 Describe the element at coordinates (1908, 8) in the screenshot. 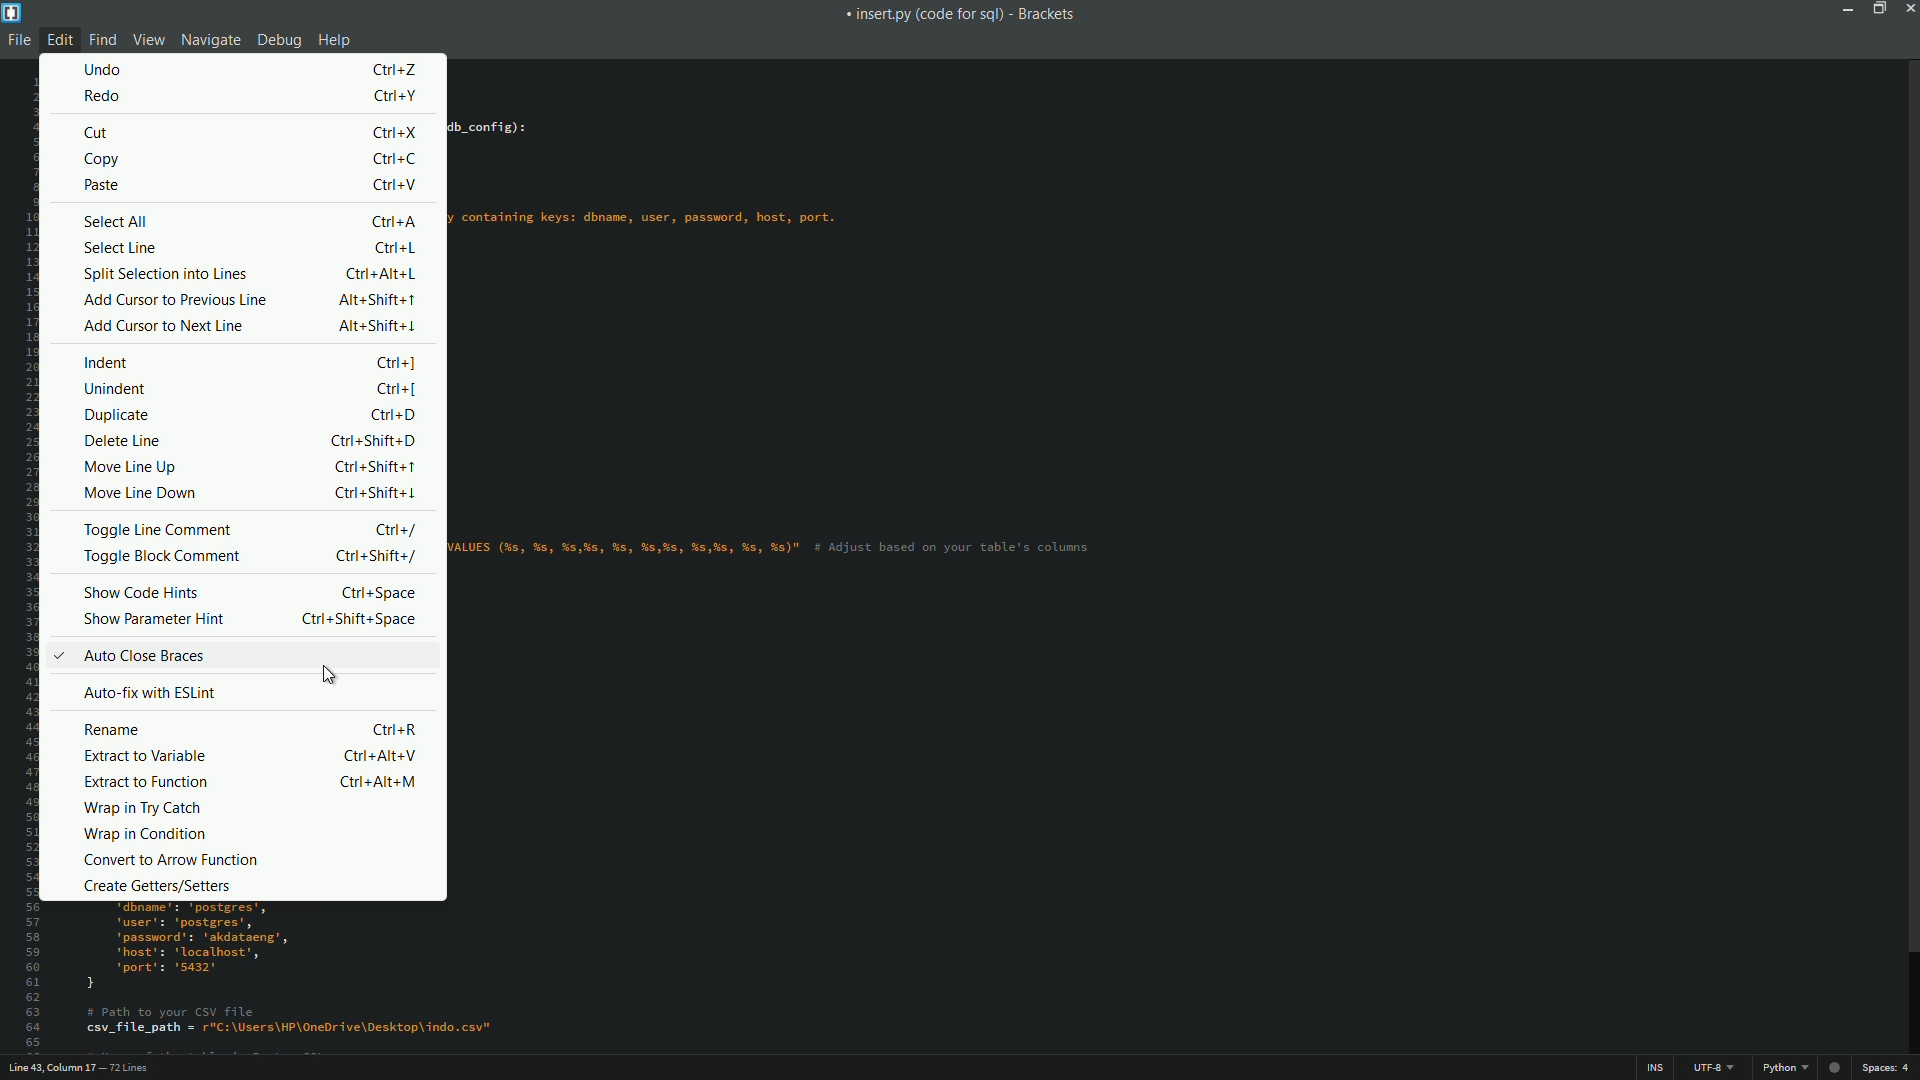

I see `close app` at that location.